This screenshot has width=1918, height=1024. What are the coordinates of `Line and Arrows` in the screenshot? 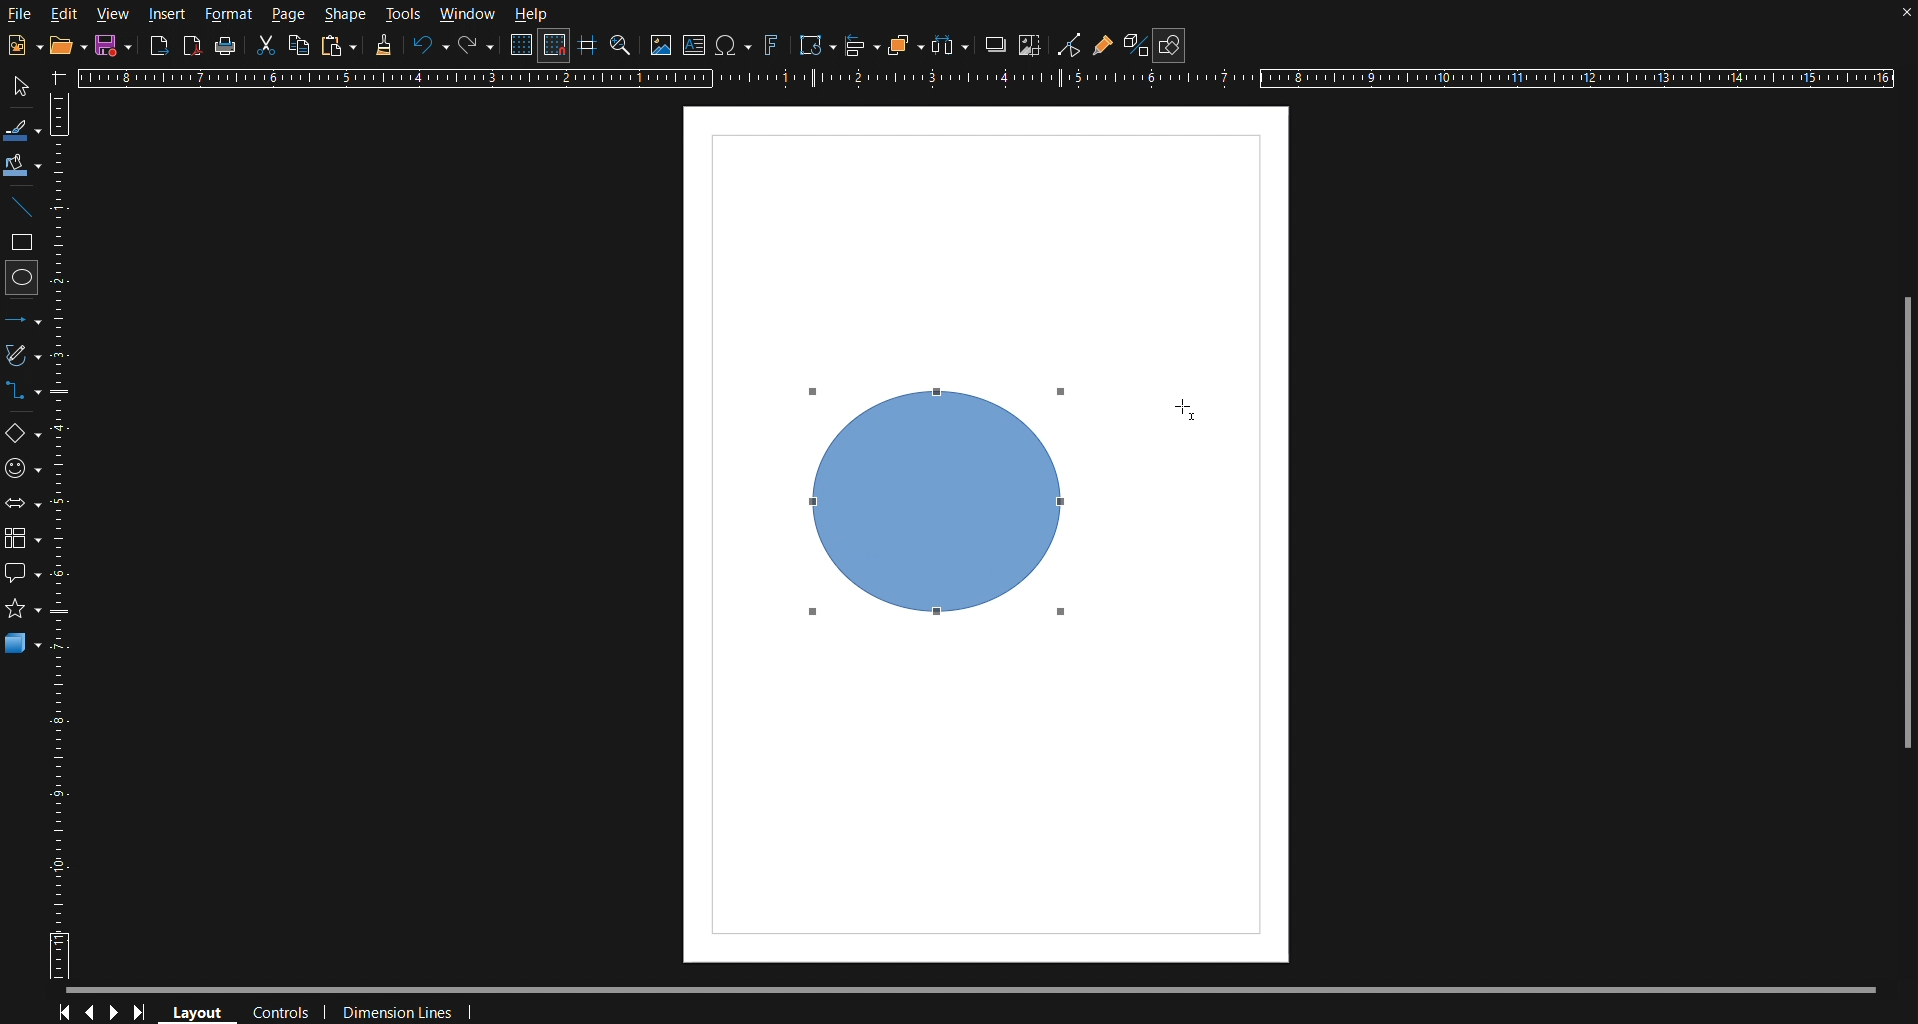 It's located at (23, 320).